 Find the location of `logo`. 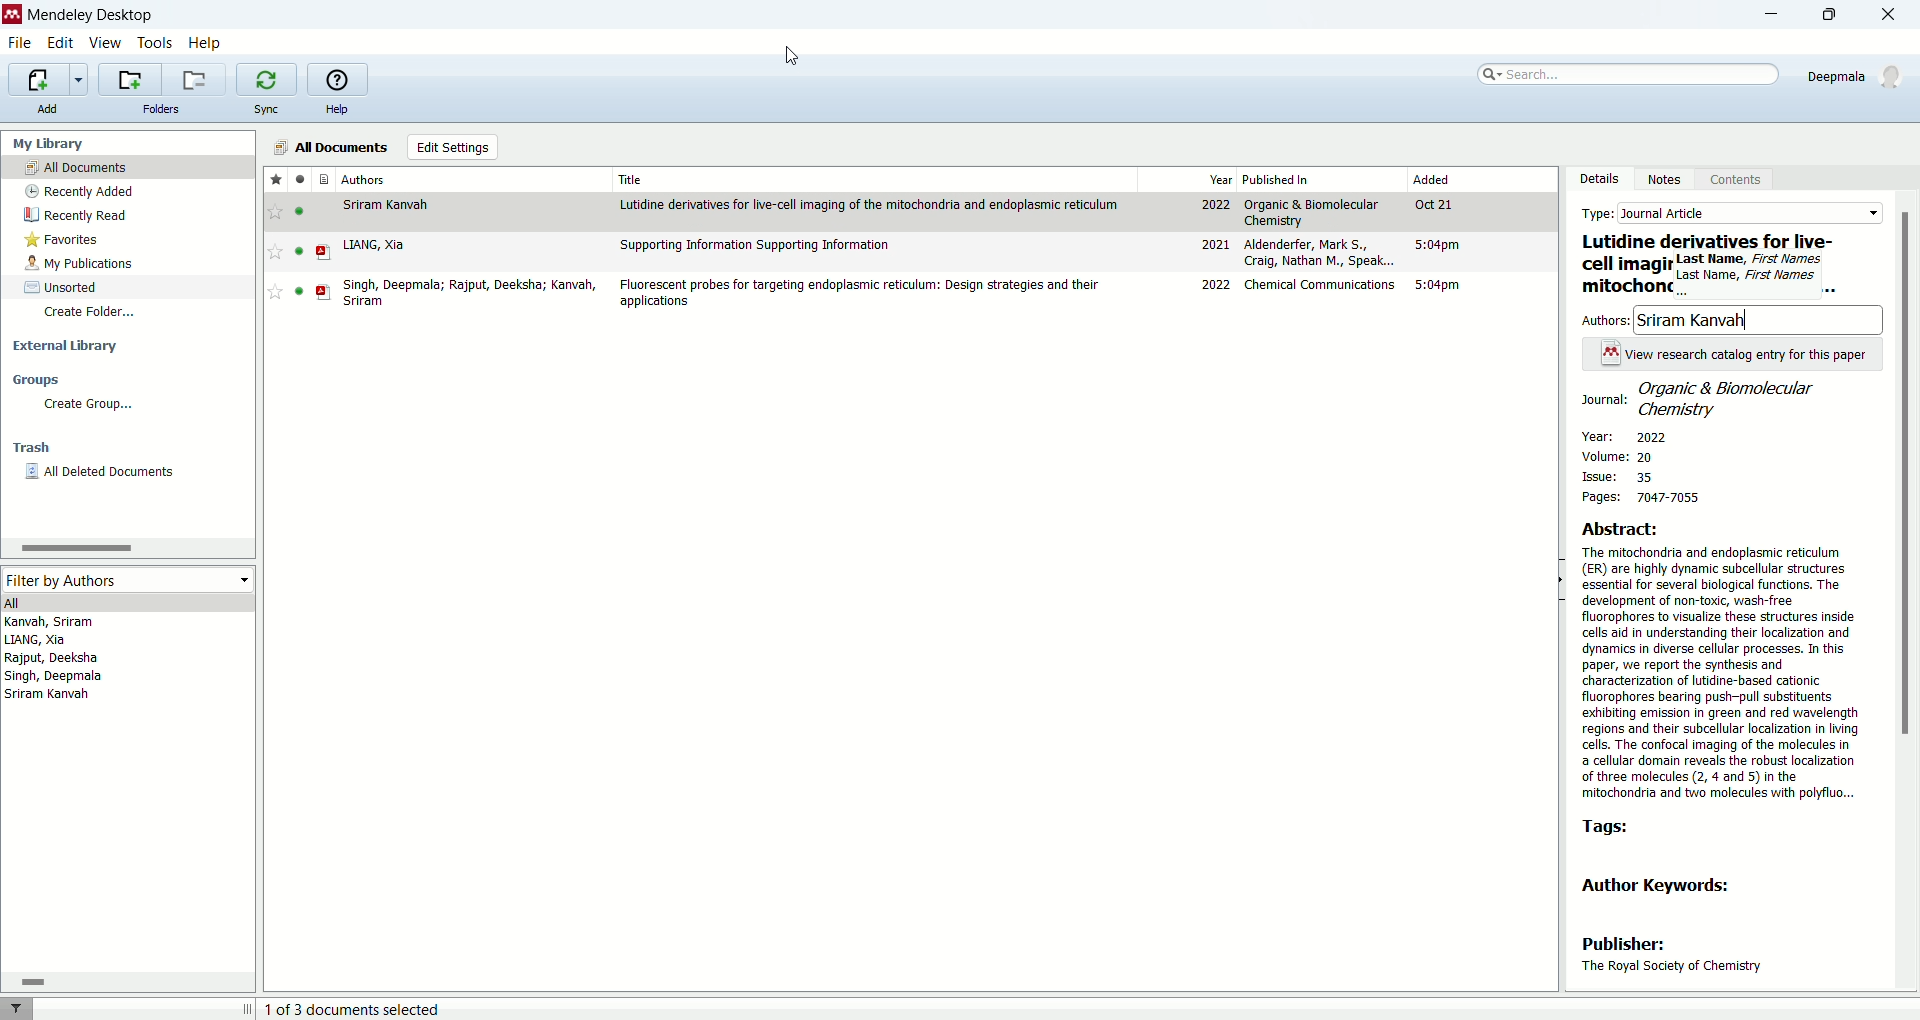

logo is located at coordinates (12, 15).